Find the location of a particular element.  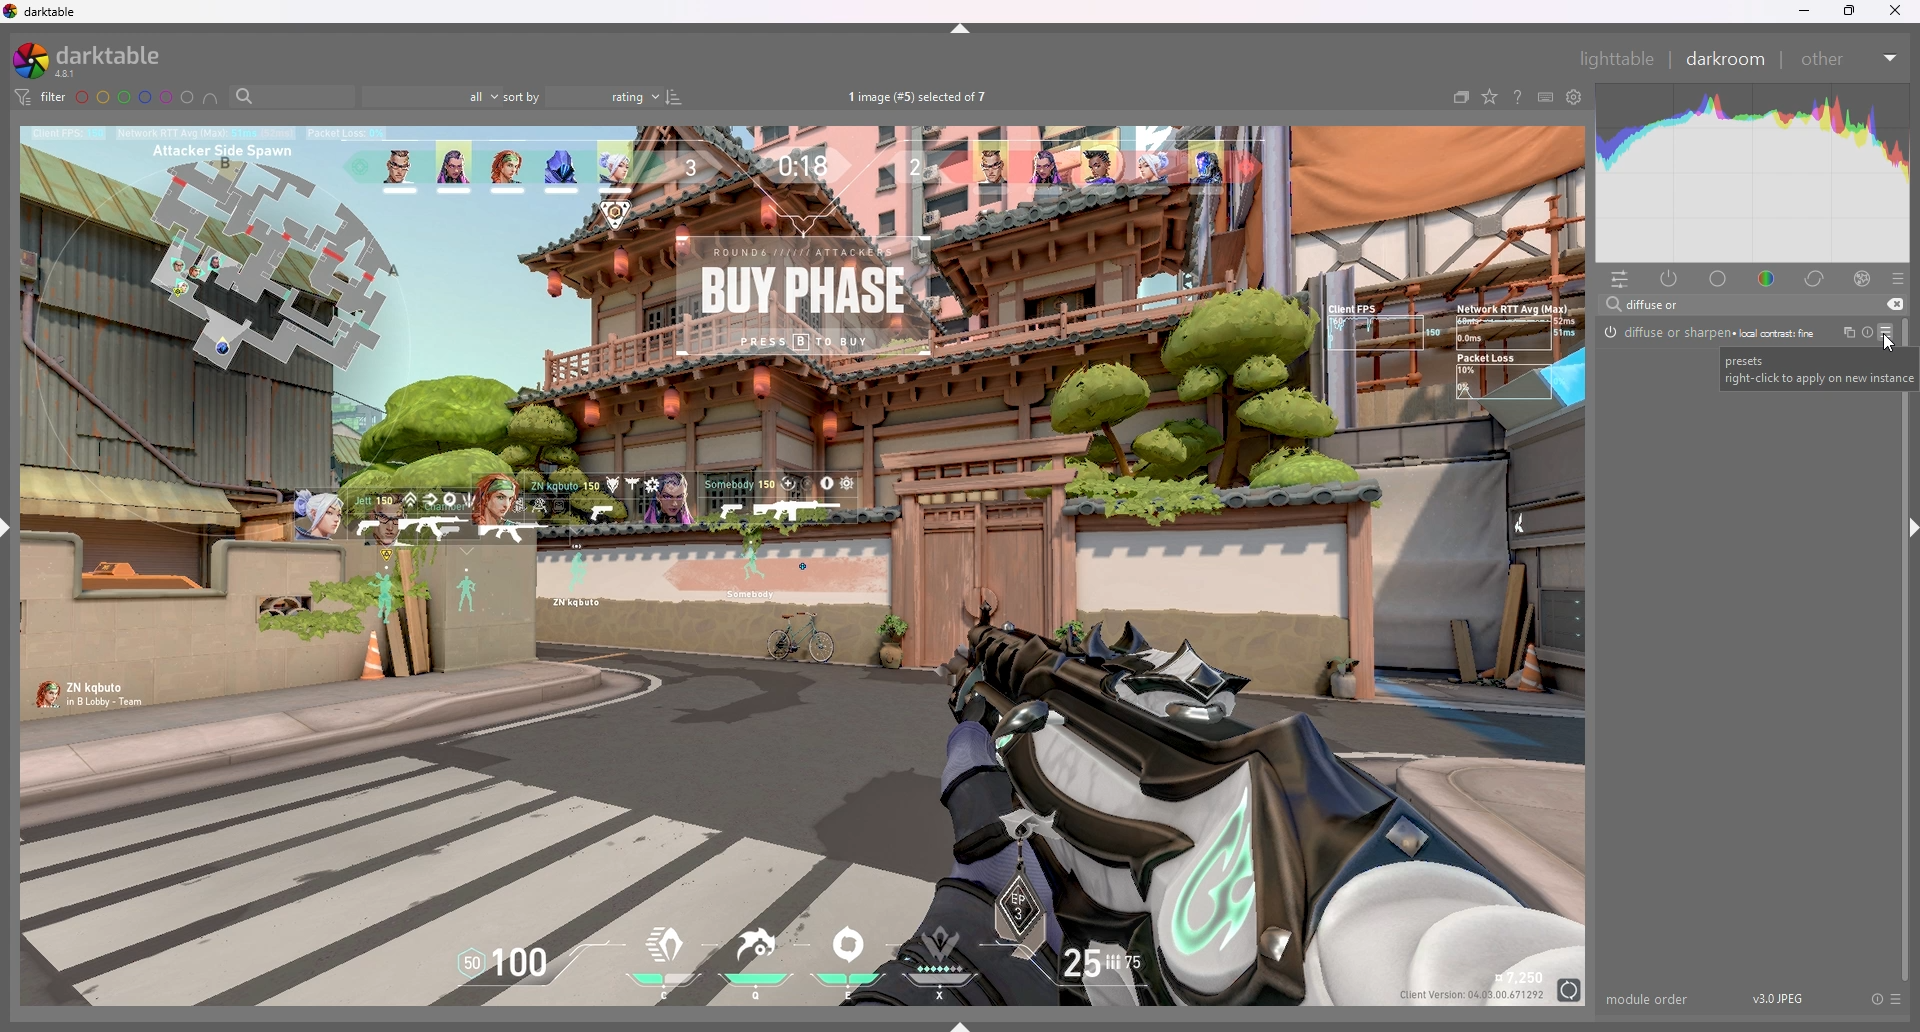

show active modules is located at coordinates (1670, 278).